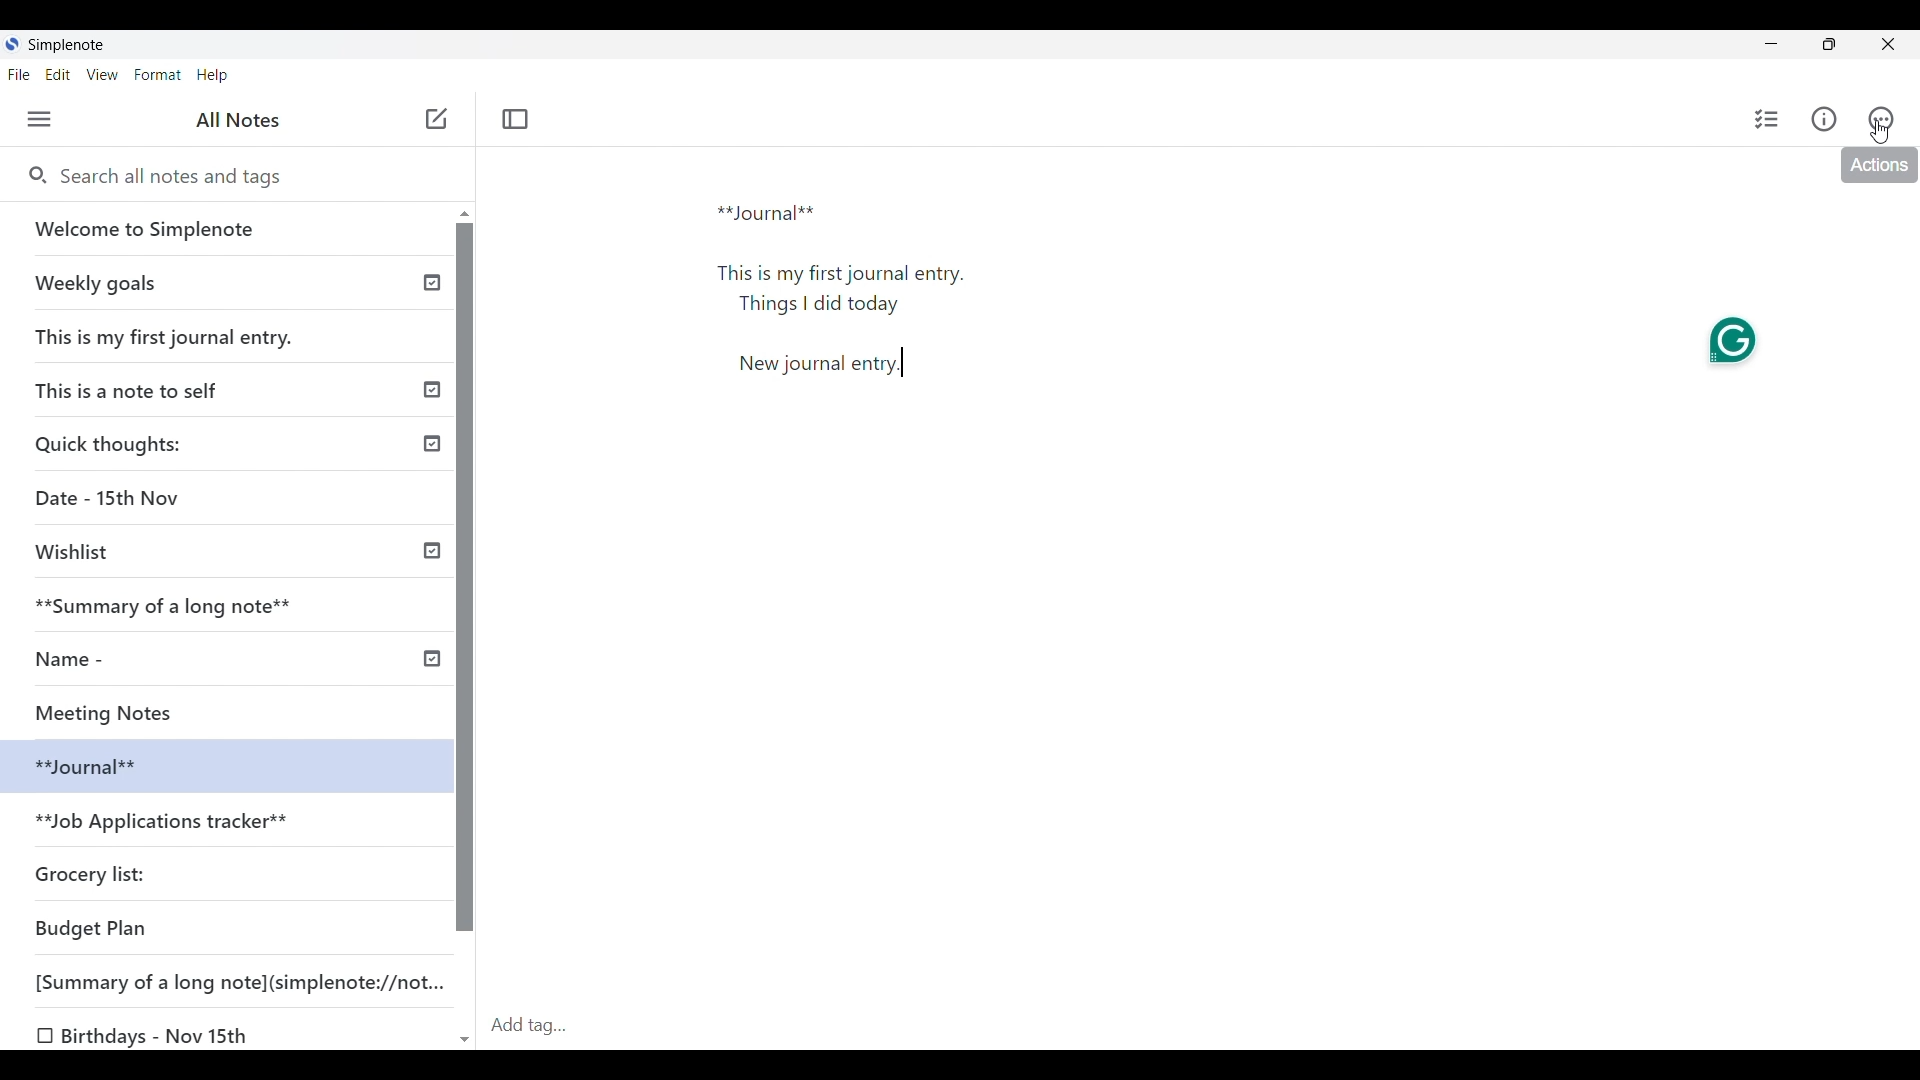  I want to click on Insert checklist, so click(1768, 119).